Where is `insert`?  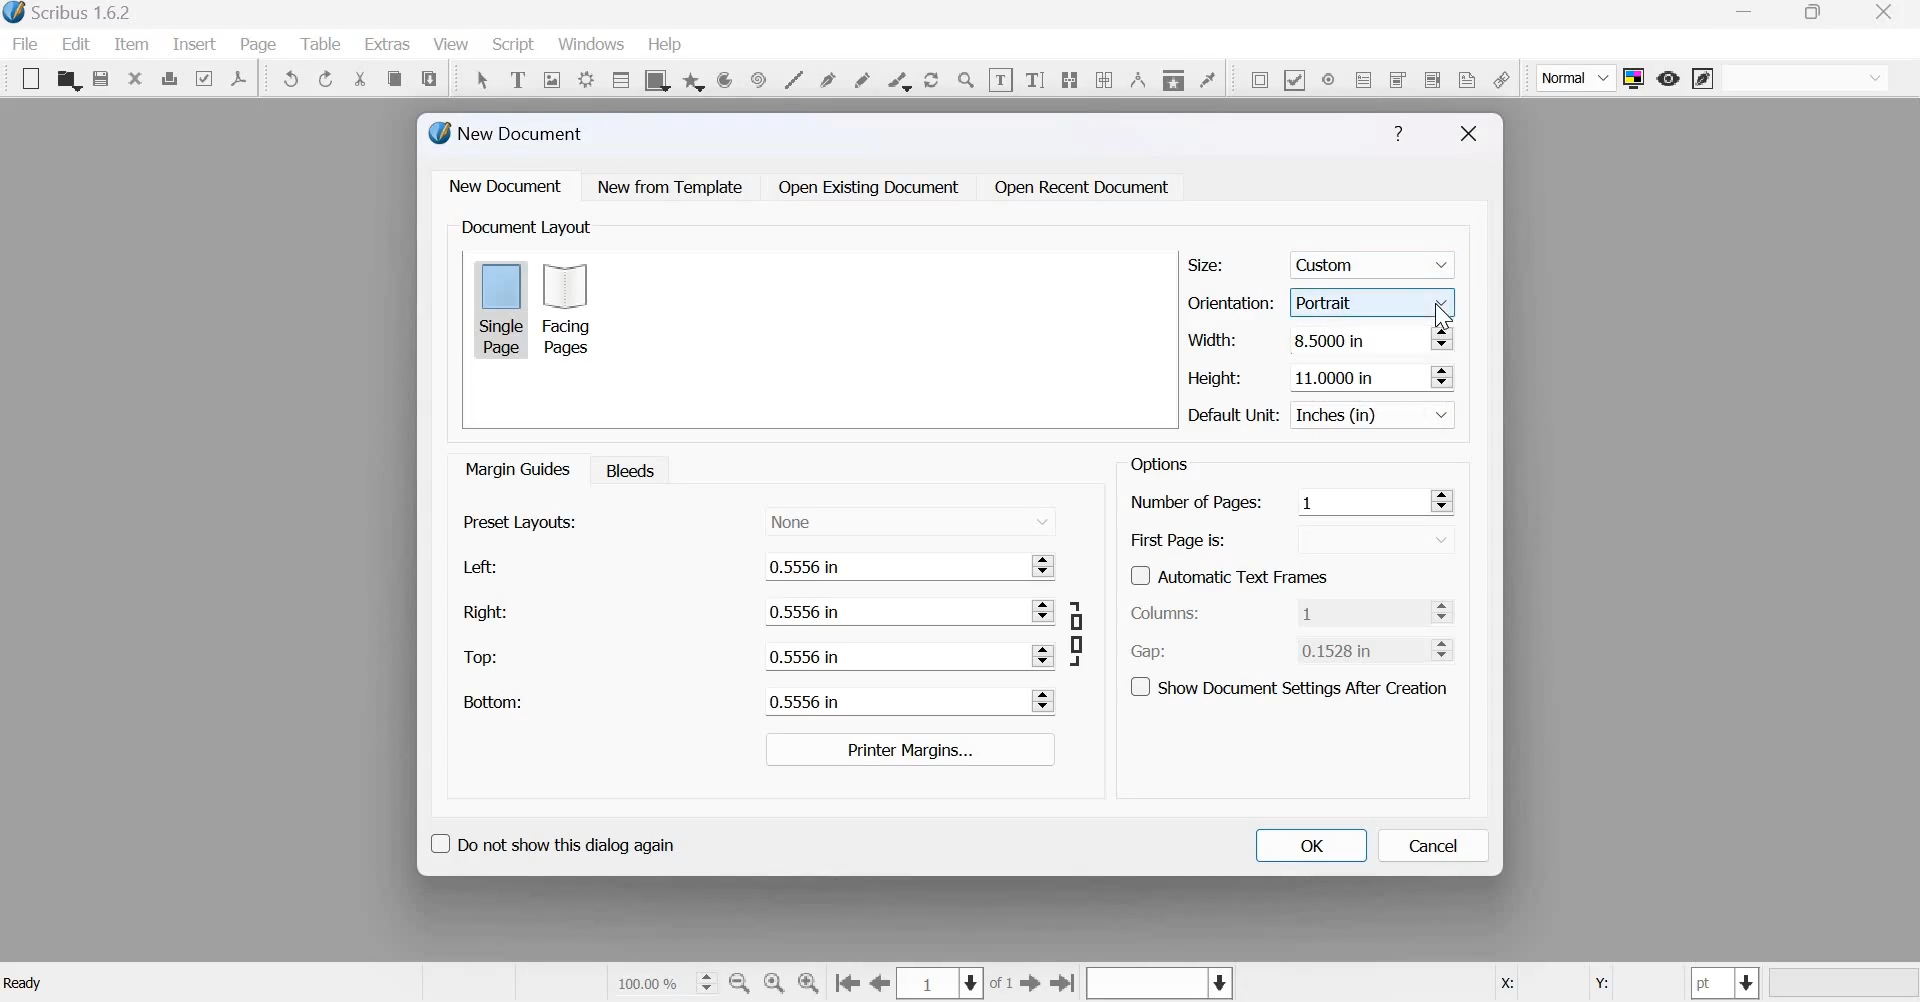 insert is located at coordinates (194, 43).